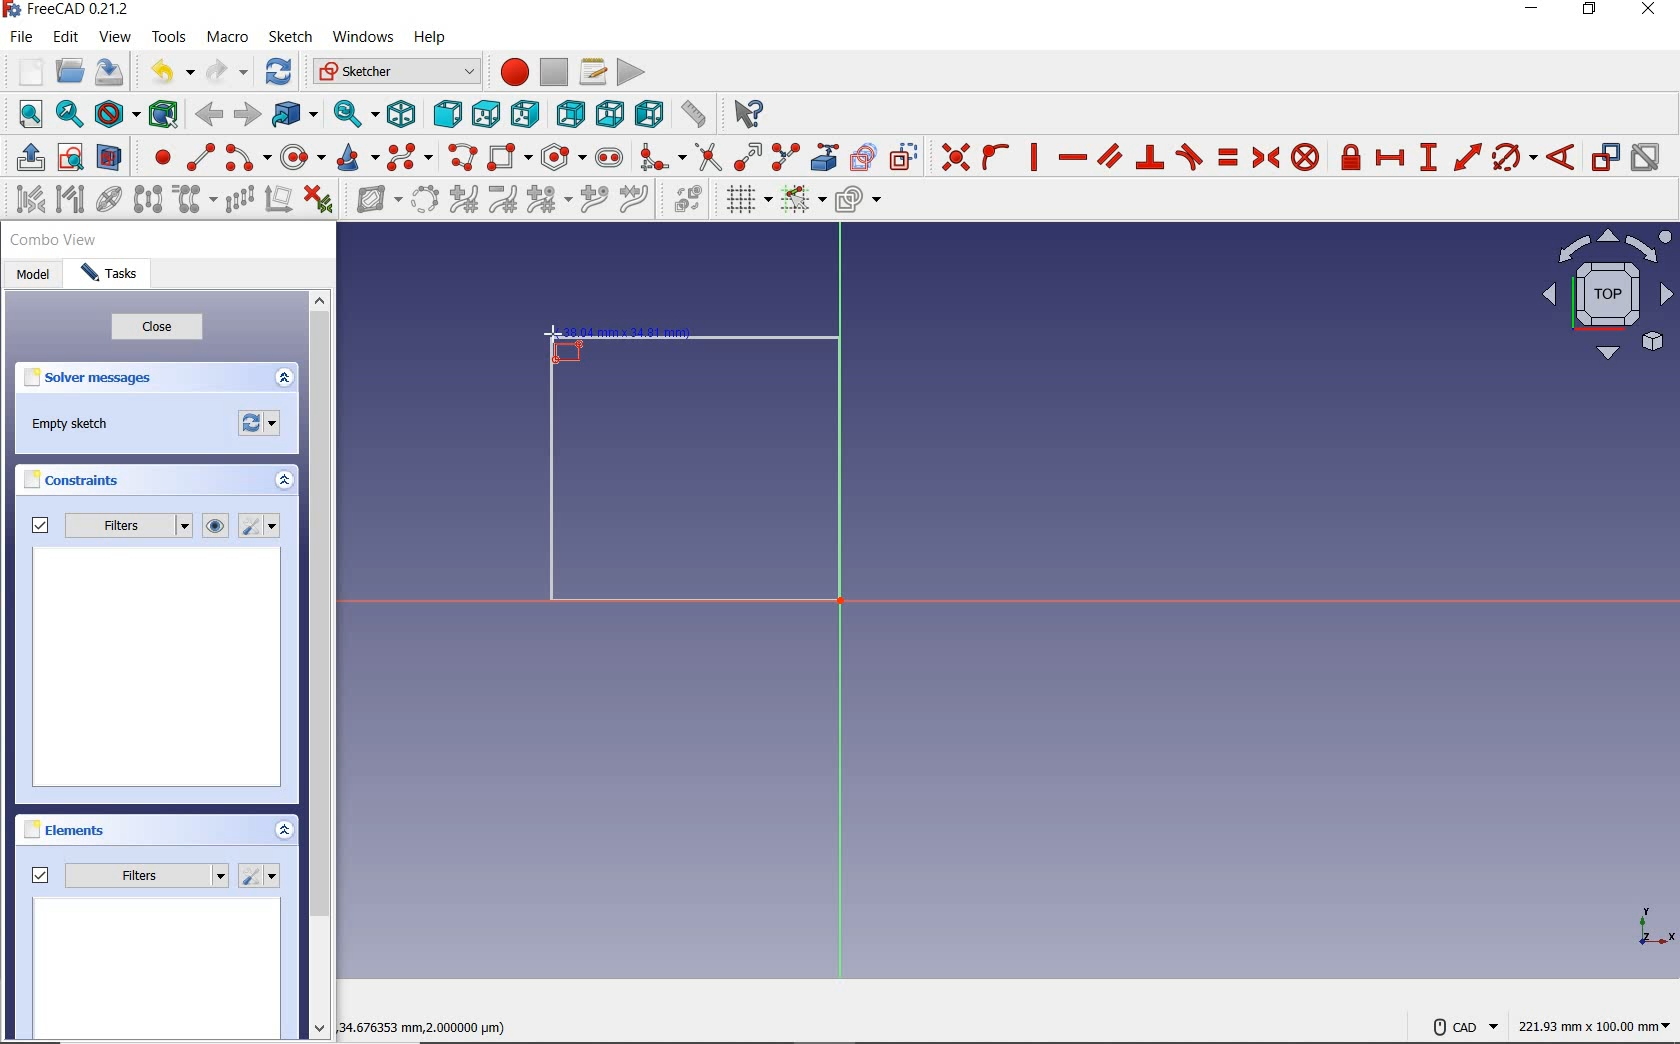  What do you see at coordinates (1072, 157) in the screenshot?
I see `constrain horizontally` at bounding box center [1072, 157].